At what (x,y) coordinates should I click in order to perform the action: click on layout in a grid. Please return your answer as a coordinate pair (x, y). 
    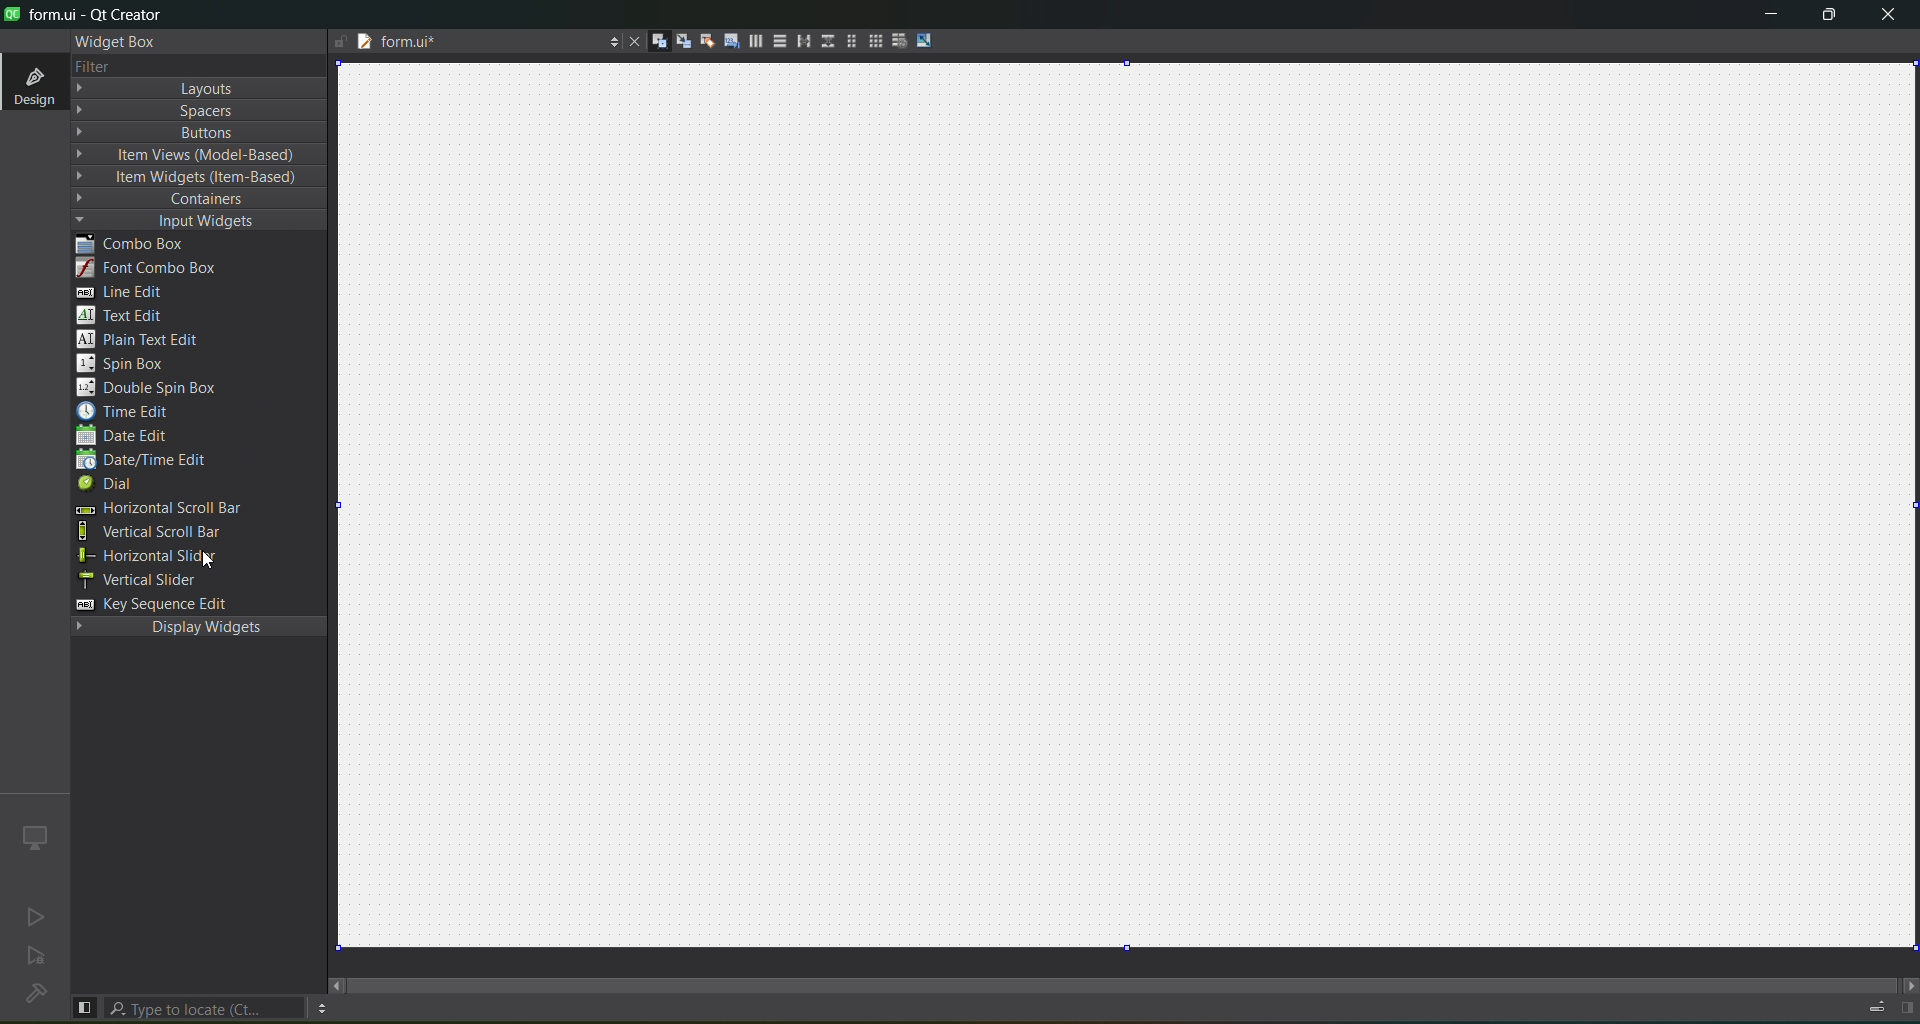
    Looking at the image, I should click on (877, 40).